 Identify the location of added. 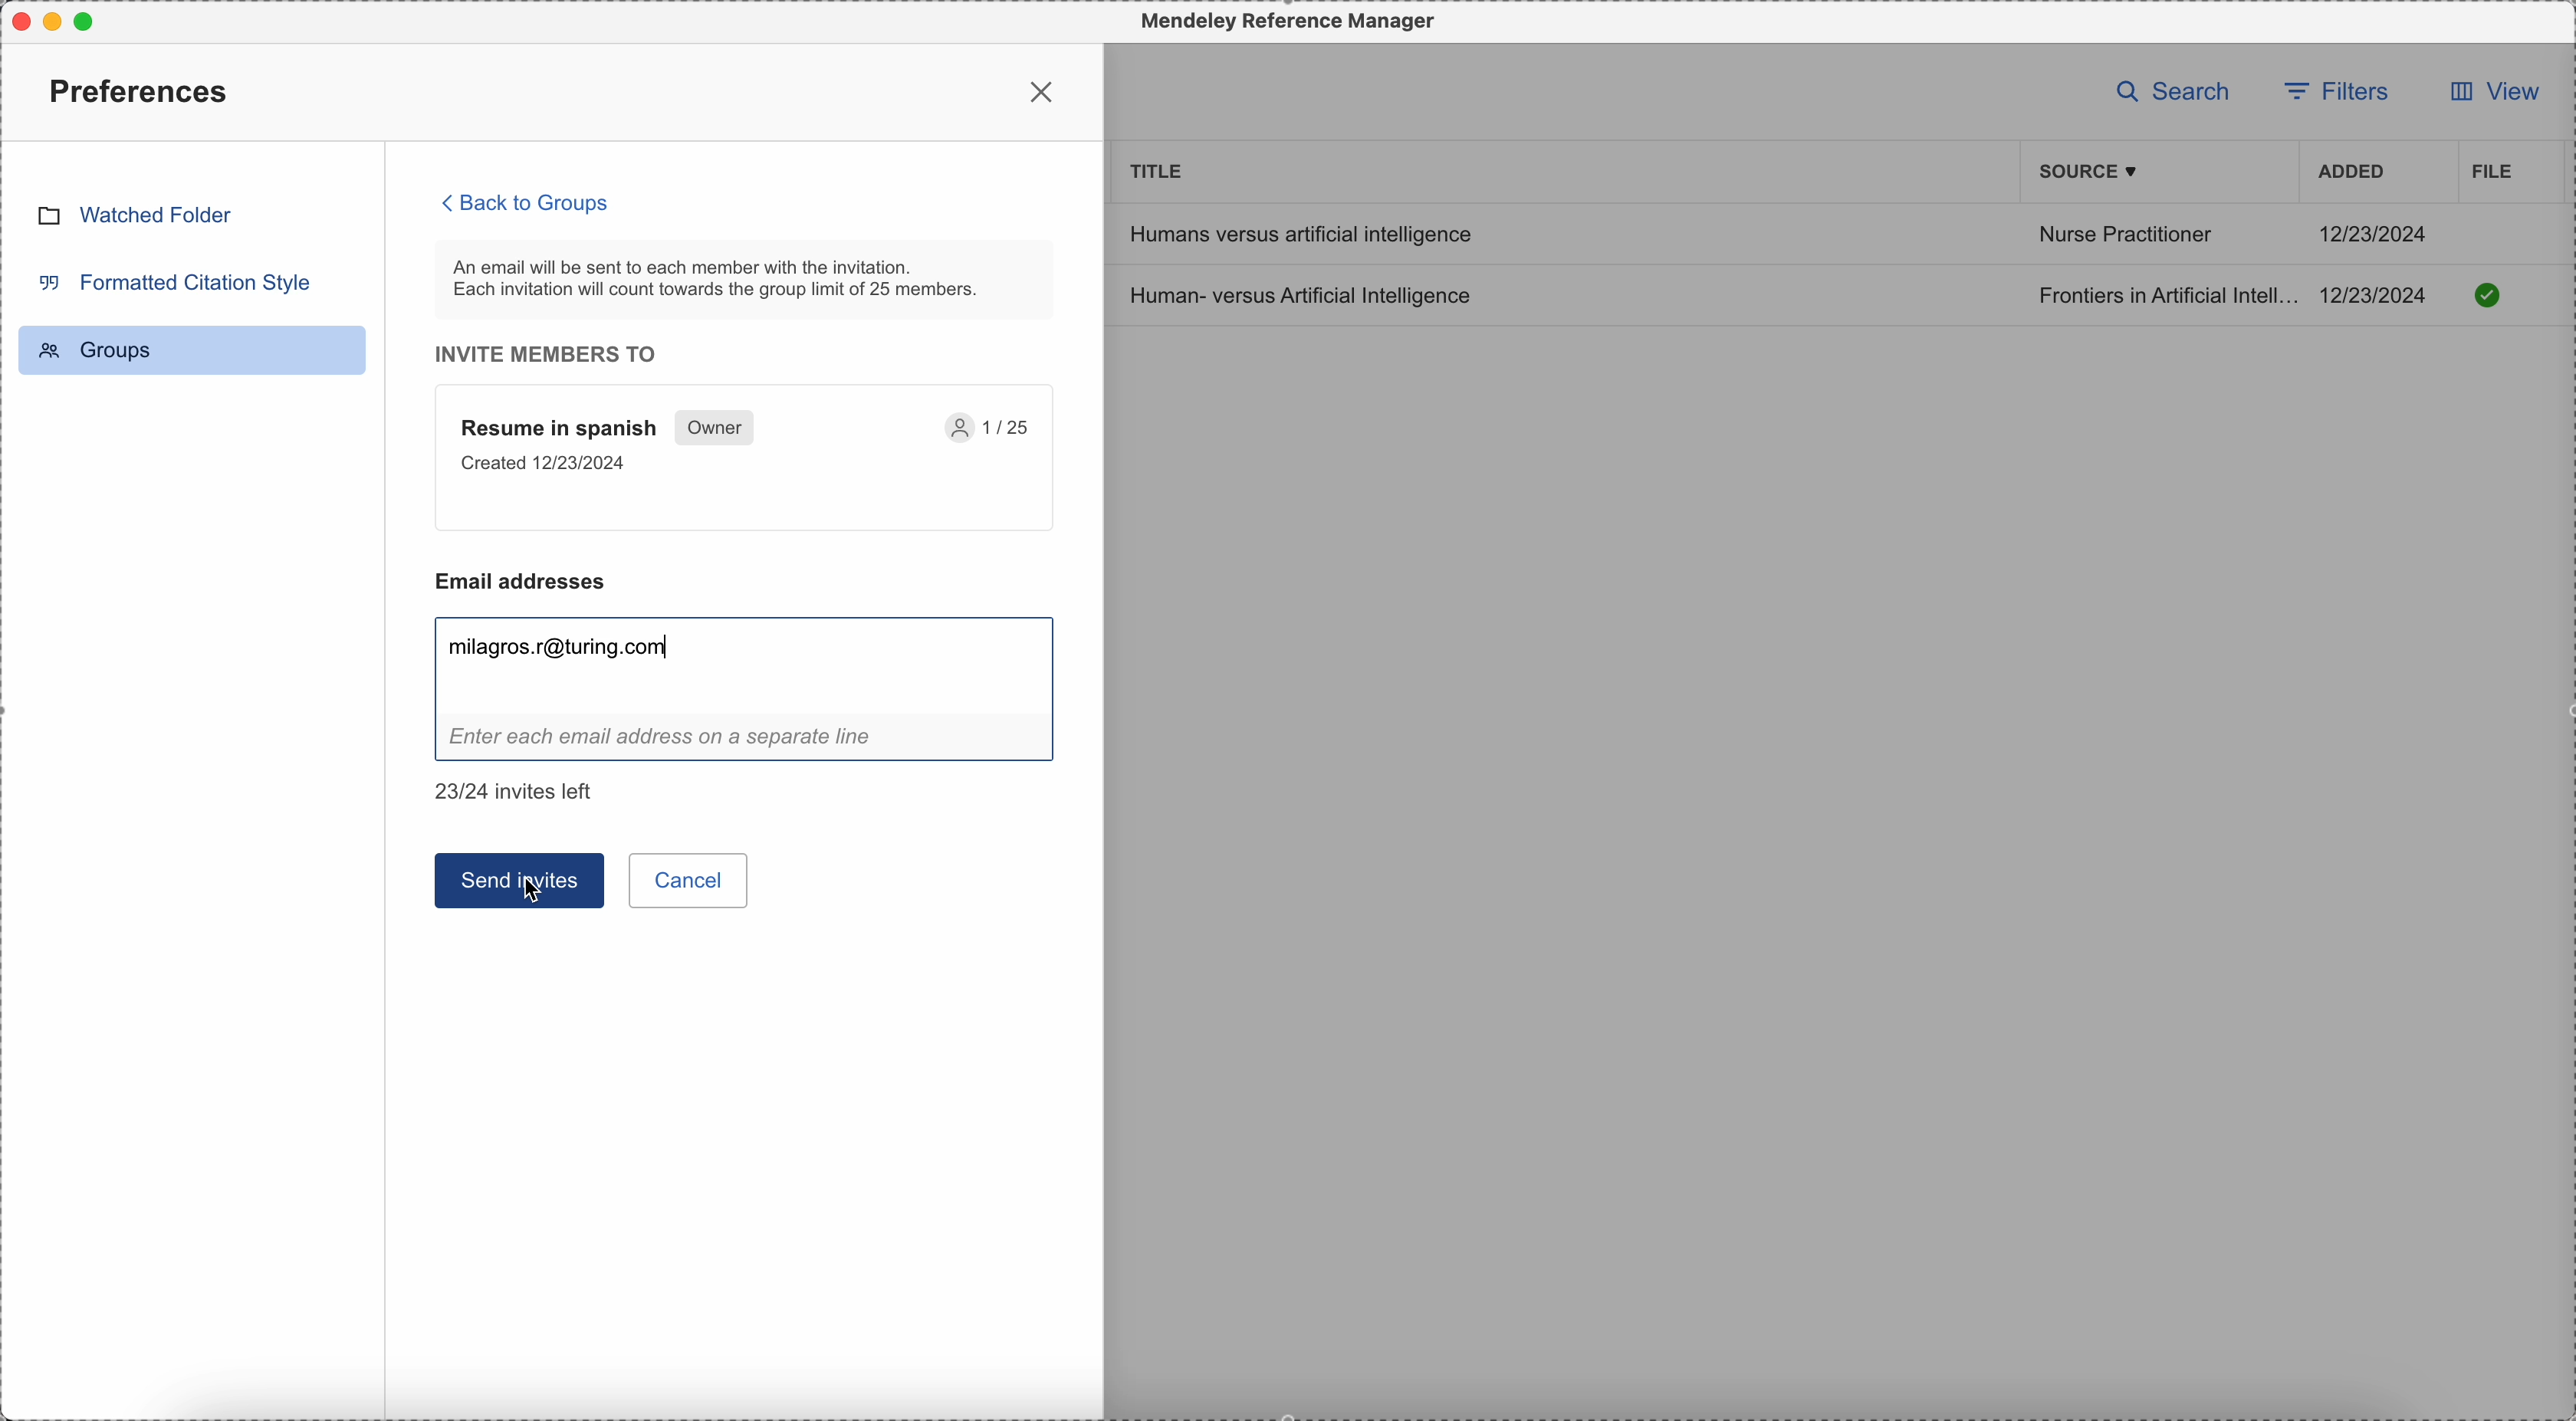
(2352, 174).